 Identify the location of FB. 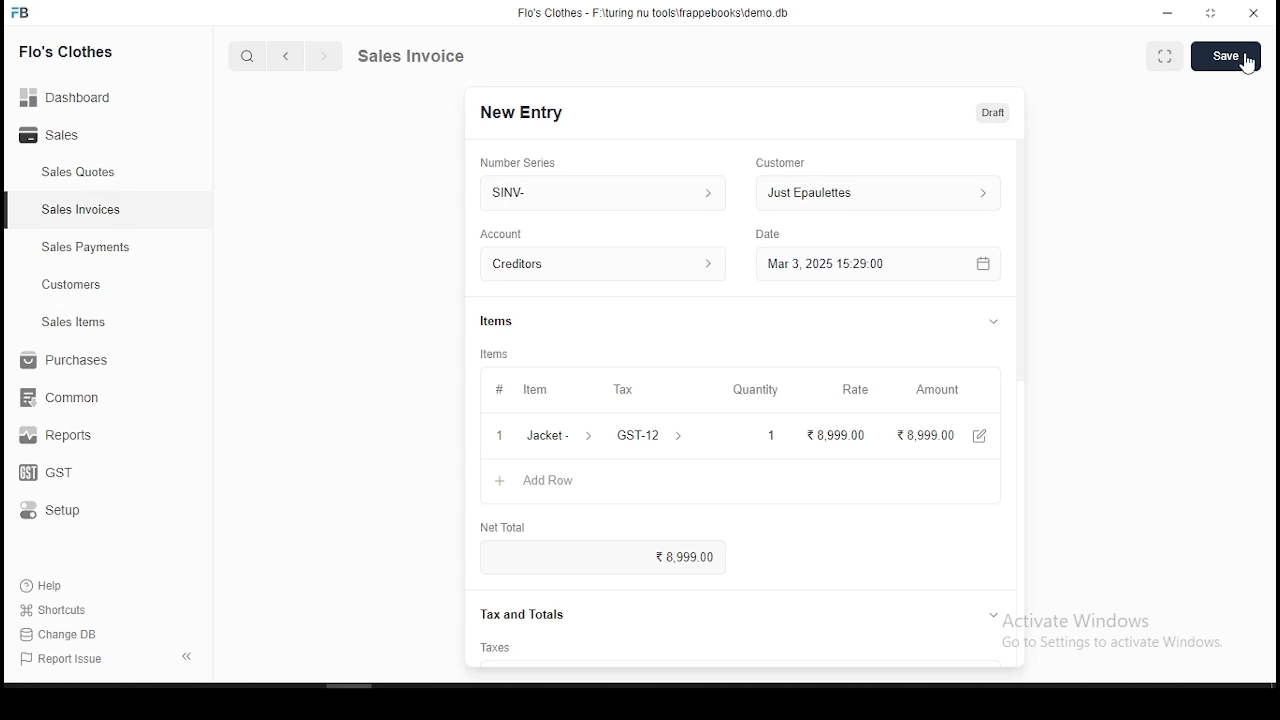
(35, 12).